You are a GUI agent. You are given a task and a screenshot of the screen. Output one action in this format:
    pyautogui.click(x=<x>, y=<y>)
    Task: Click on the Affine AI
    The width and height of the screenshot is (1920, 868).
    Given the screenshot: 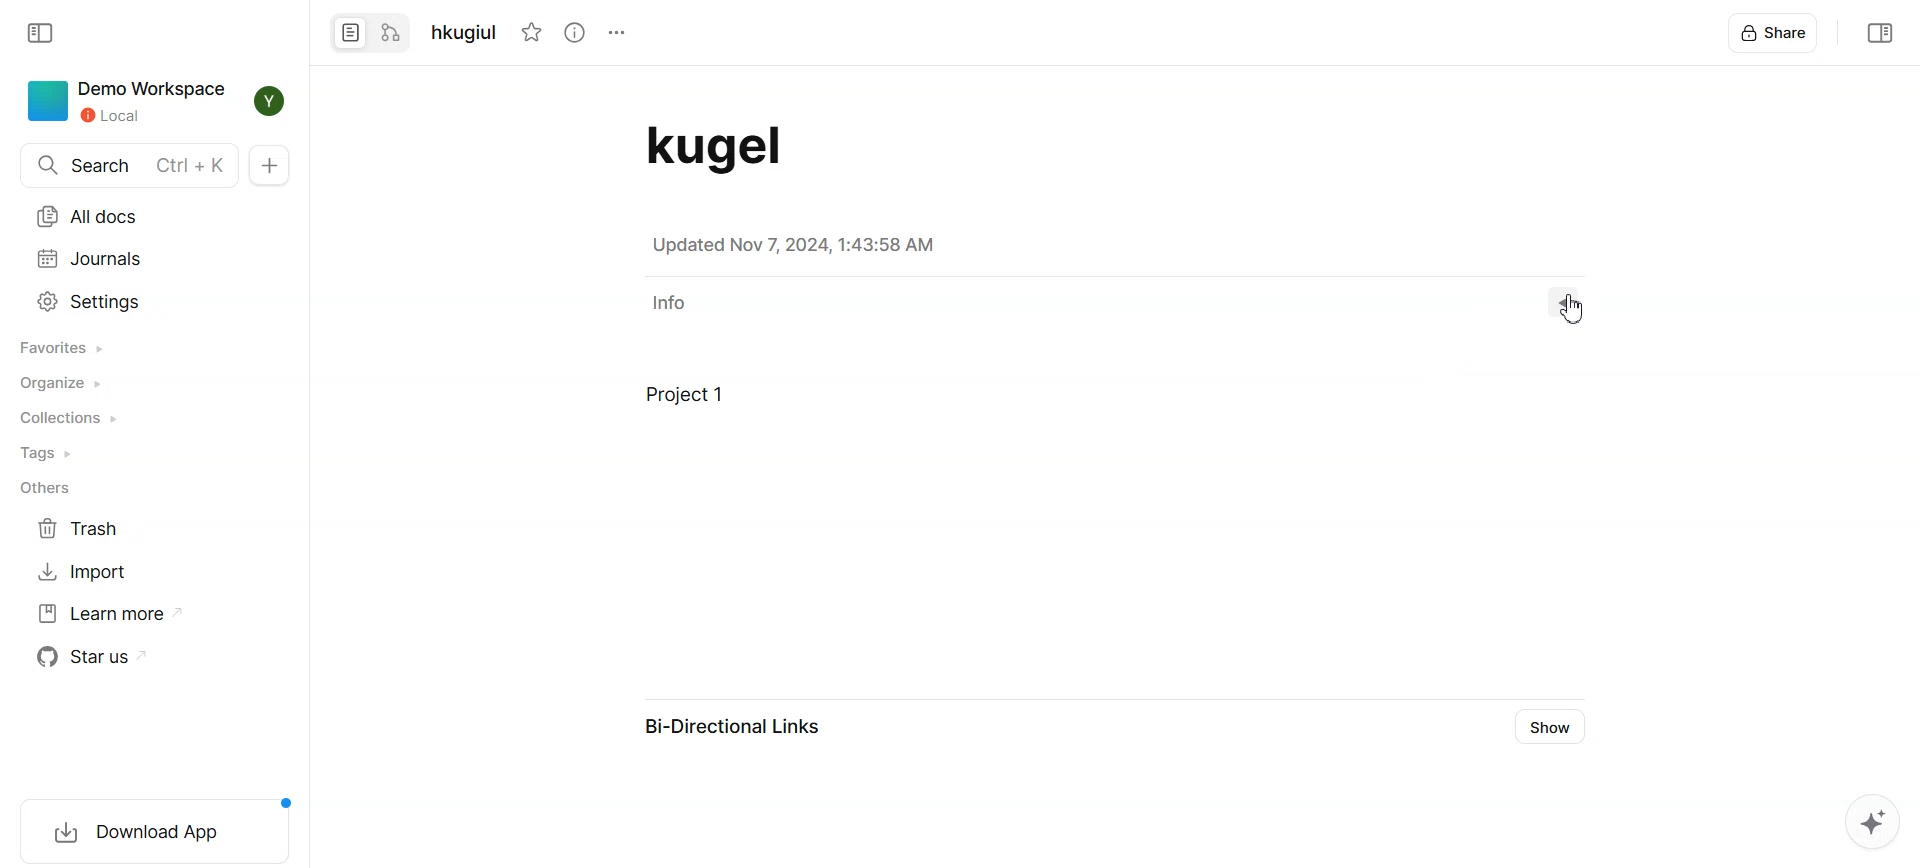 What is the action you would take?
    pyautogui.click(x=1871, y=820)
    